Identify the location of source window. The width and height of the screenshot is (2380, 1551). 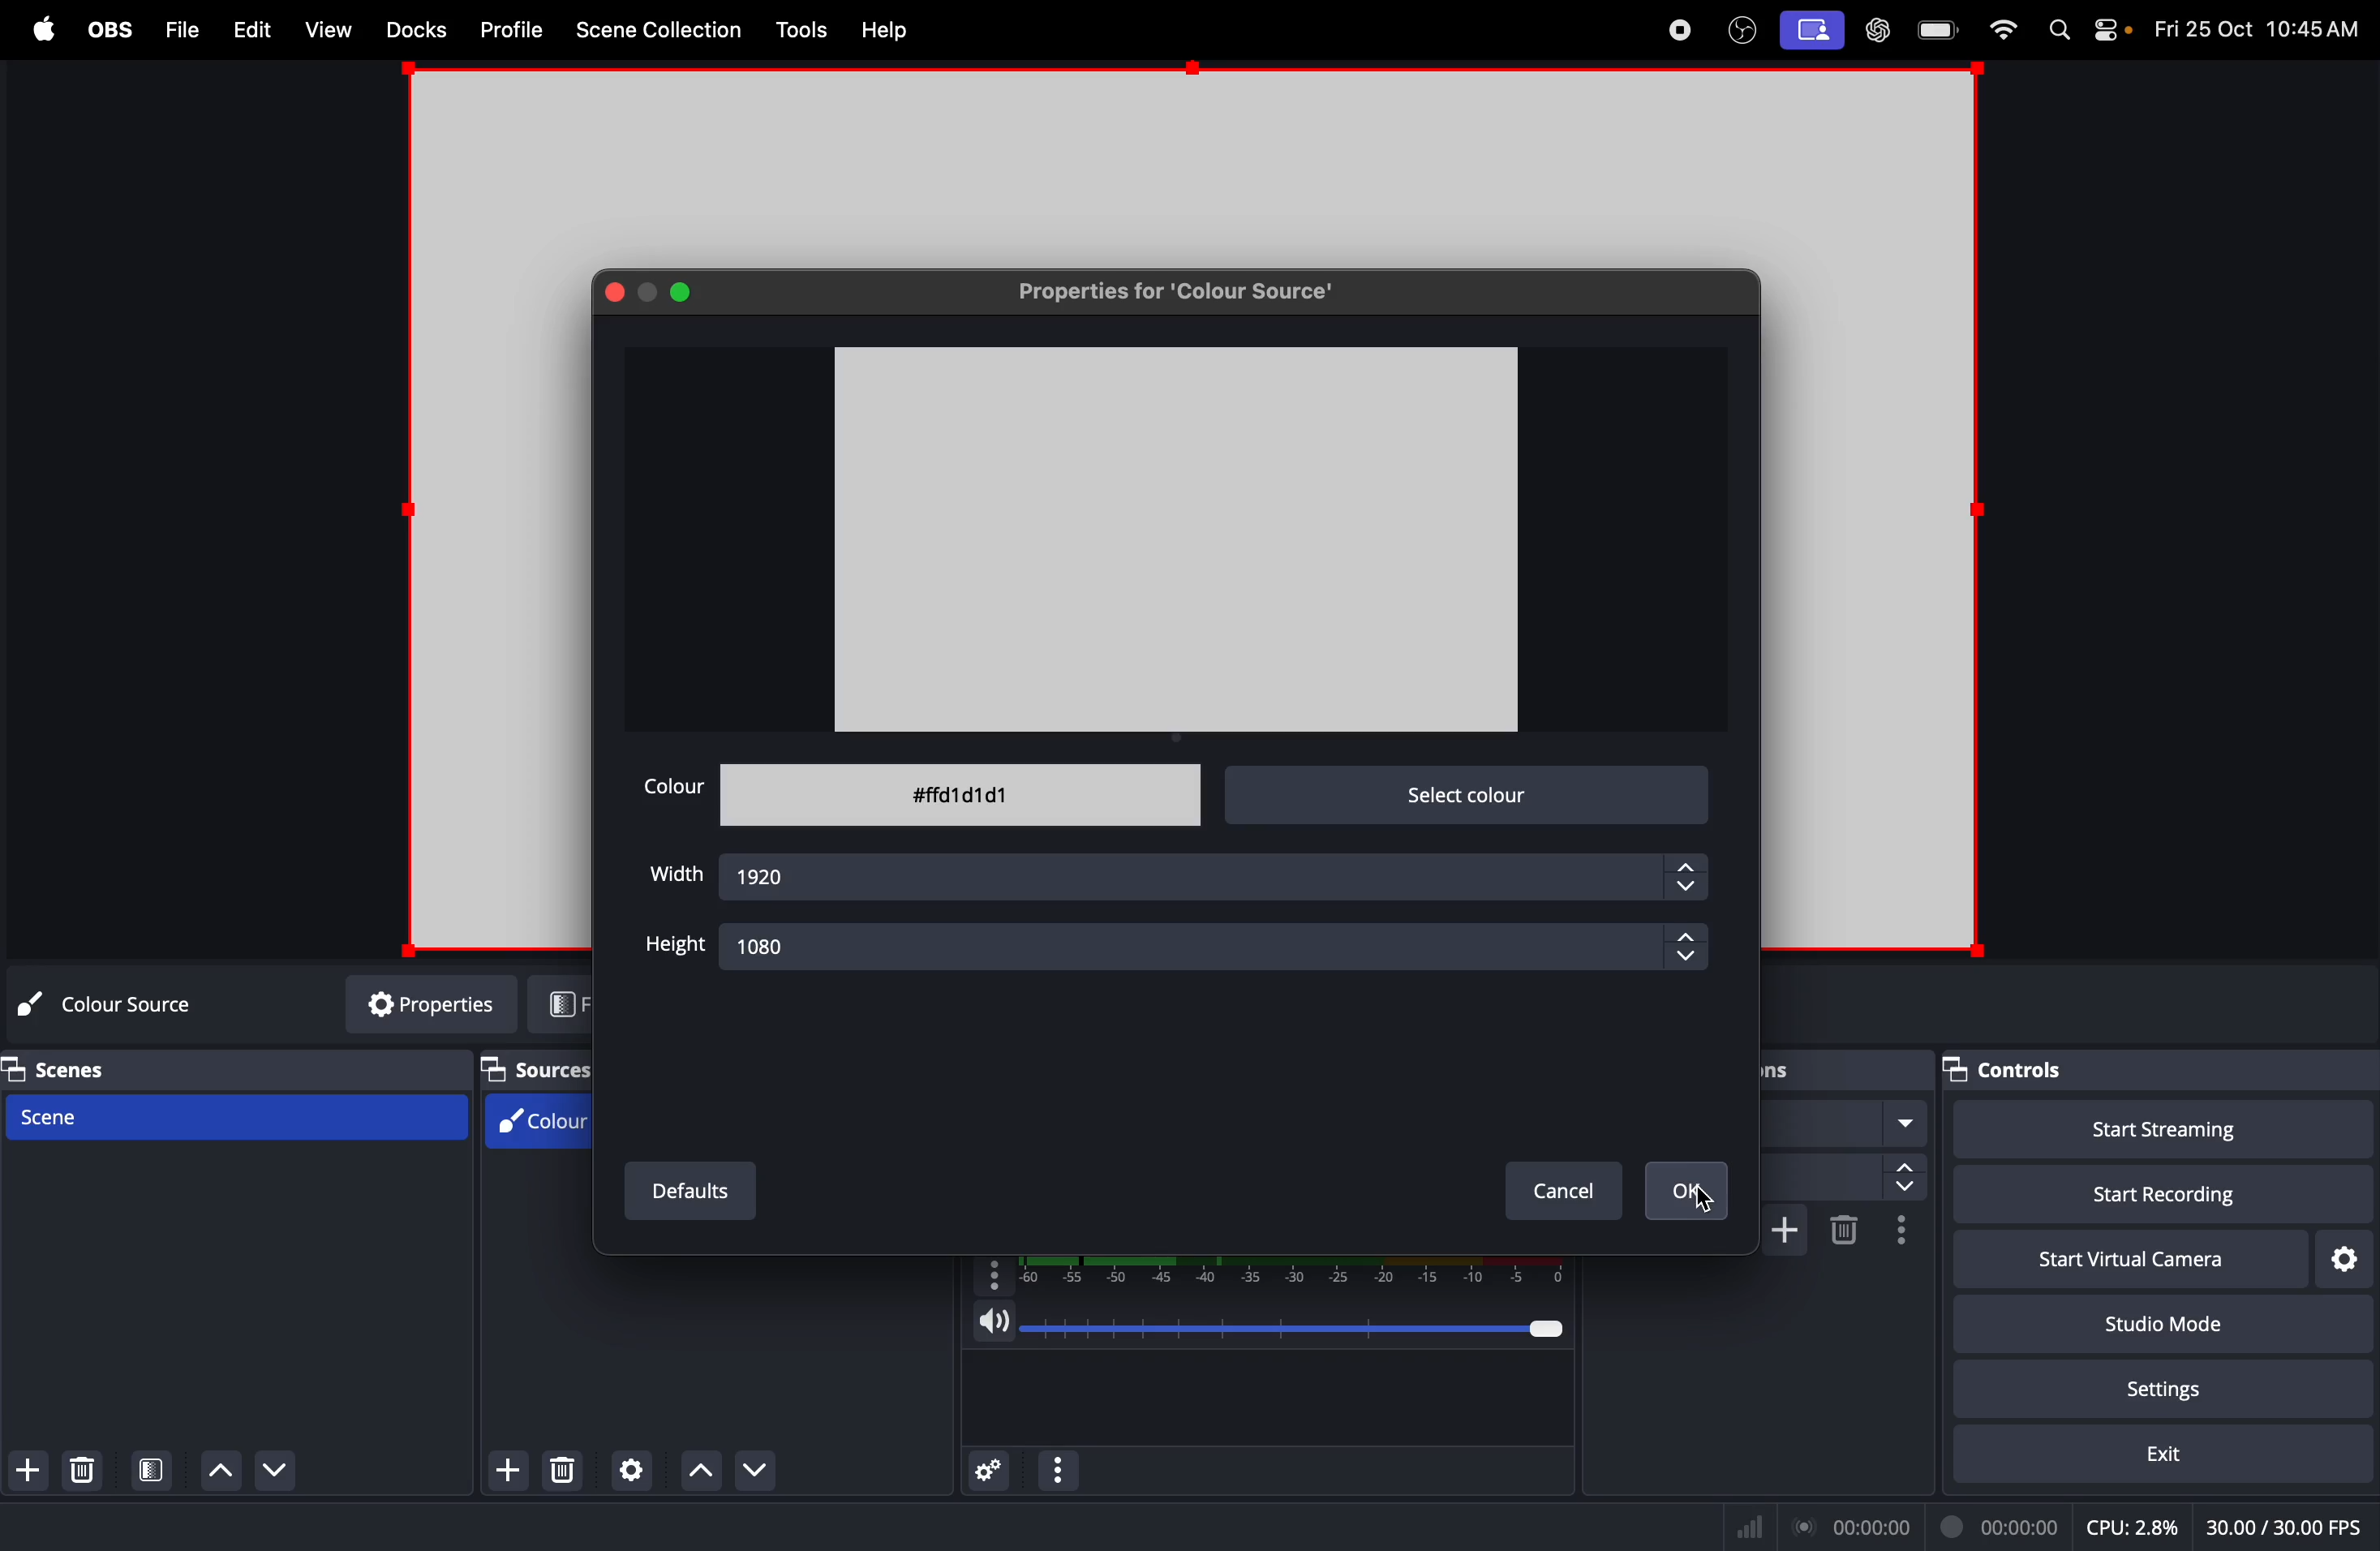
(1177, 538).